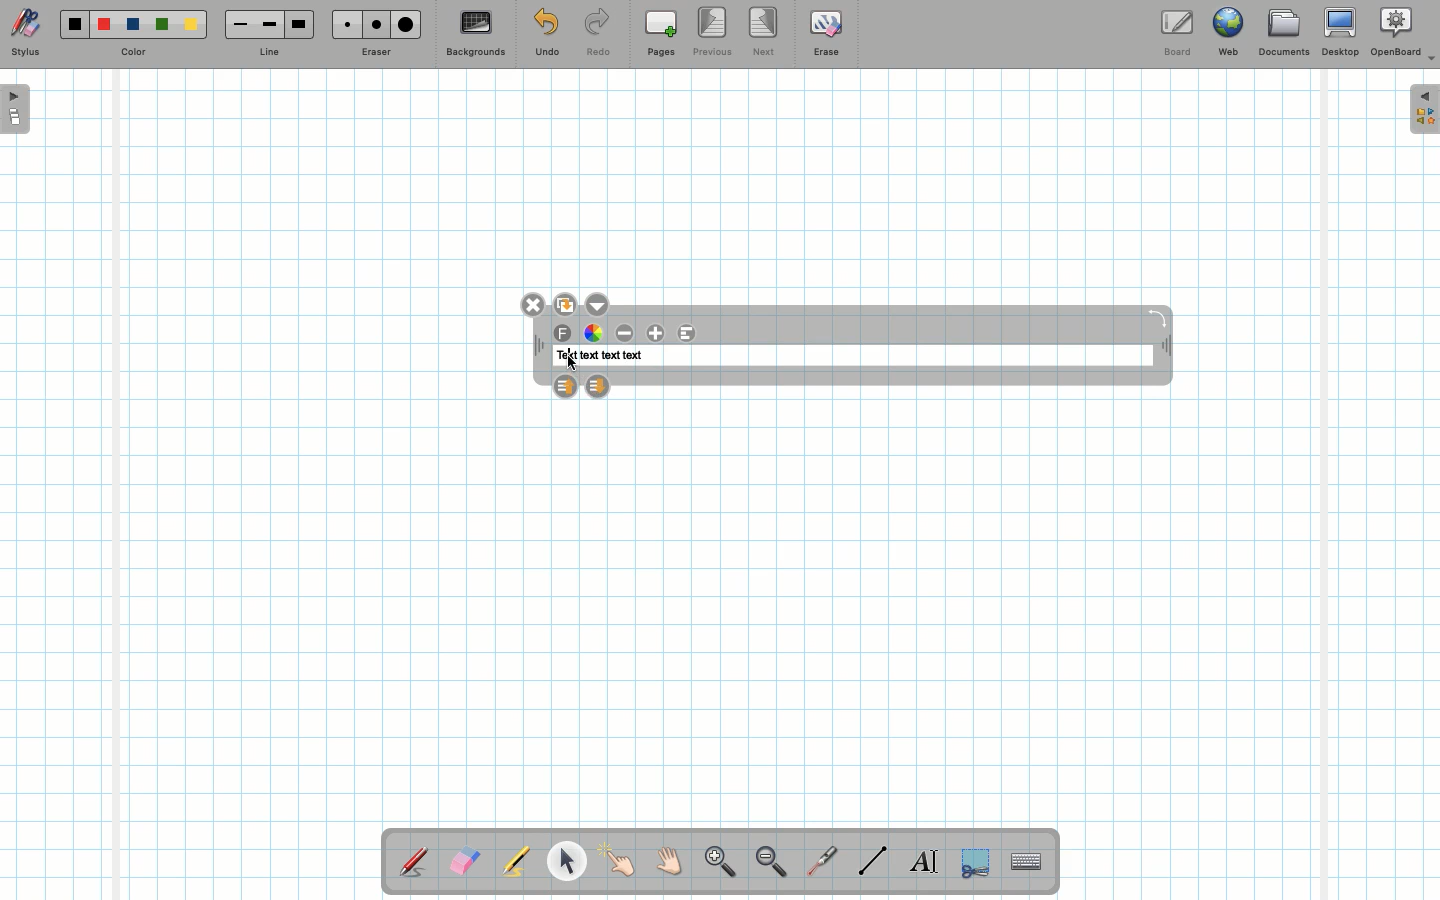 Image resolution: width=1440 pixels, height=900 pixels. I want to click on Green, so click(162, 26).